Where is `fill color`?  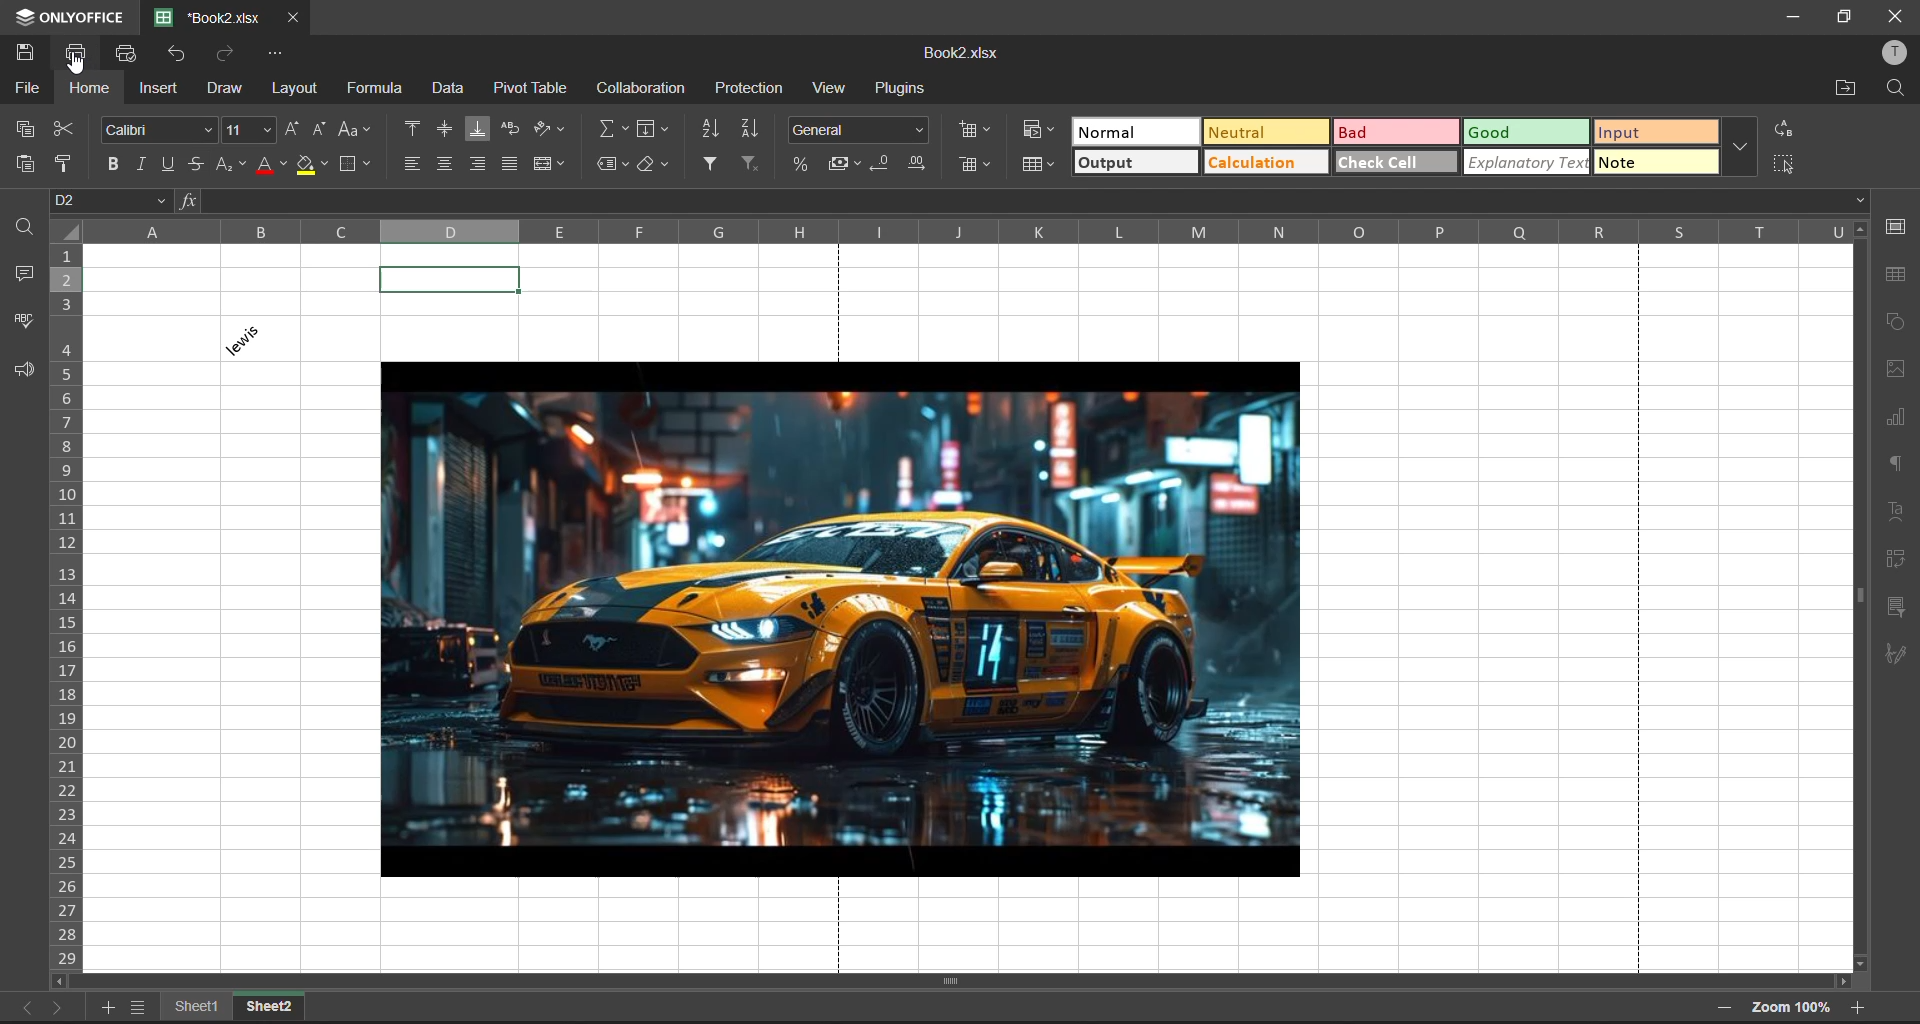
fill color is located at coordinates (312, 165).